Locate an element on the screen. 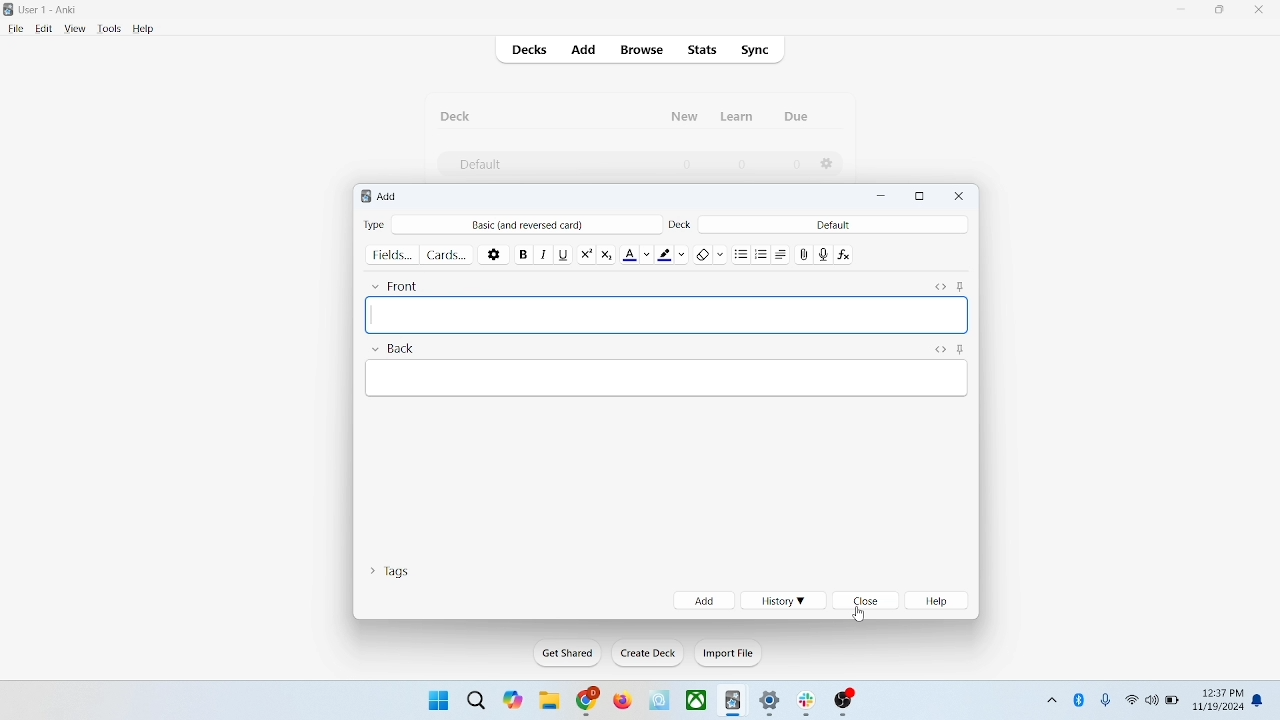  0 is located at coordinates (740, 164).